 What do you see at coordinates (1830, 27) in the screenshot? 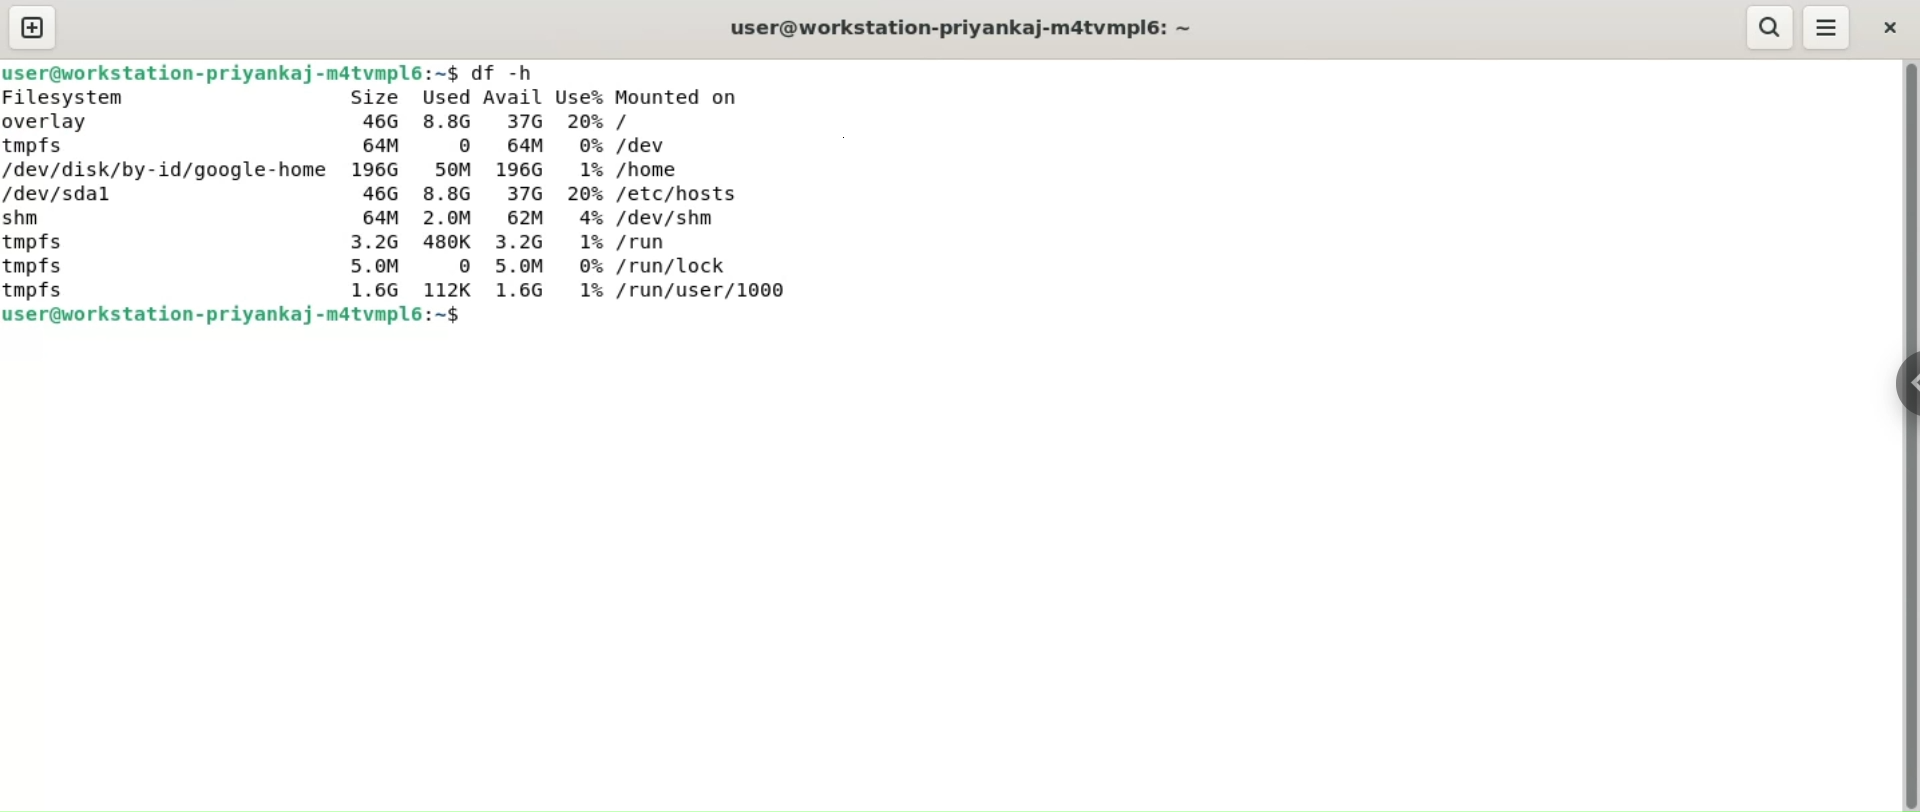
I see `menu` at bounding box center [1830, 27].